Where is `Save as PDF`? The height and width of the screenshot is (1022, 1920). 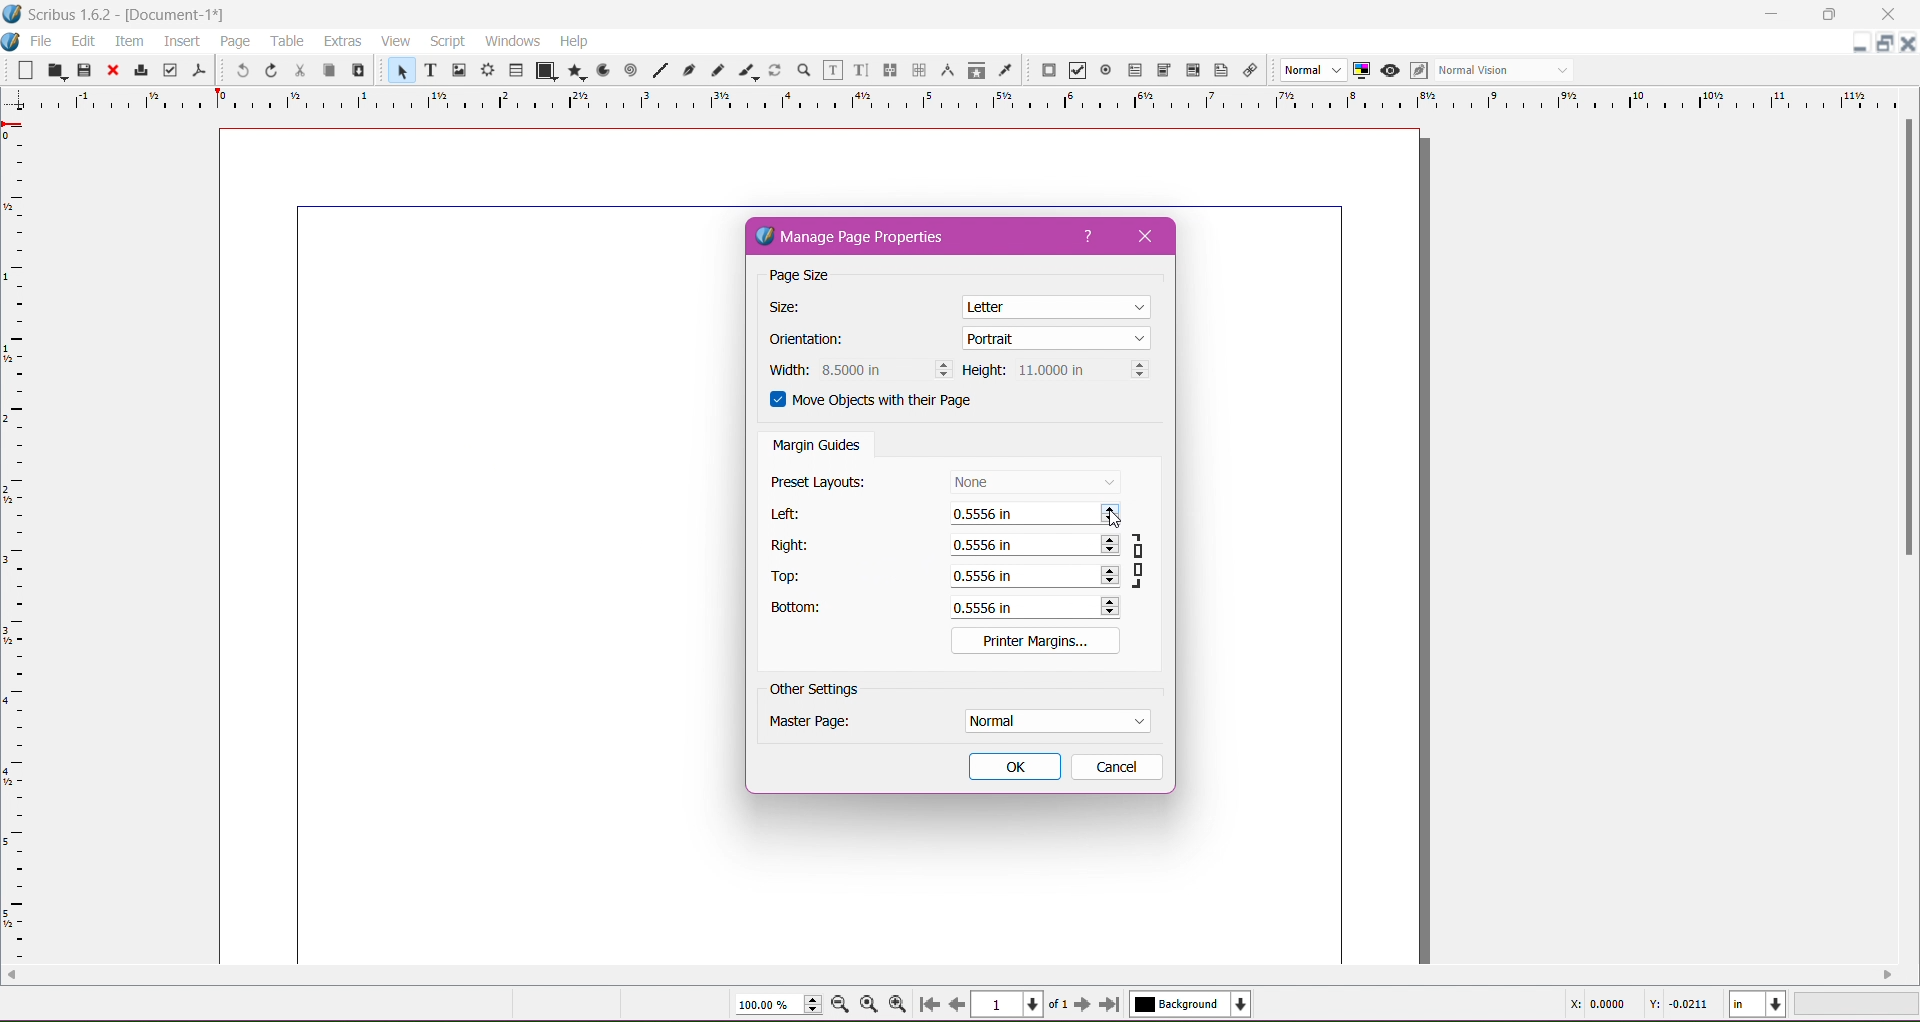 Save as PDF is located at coordinates (201, 69).